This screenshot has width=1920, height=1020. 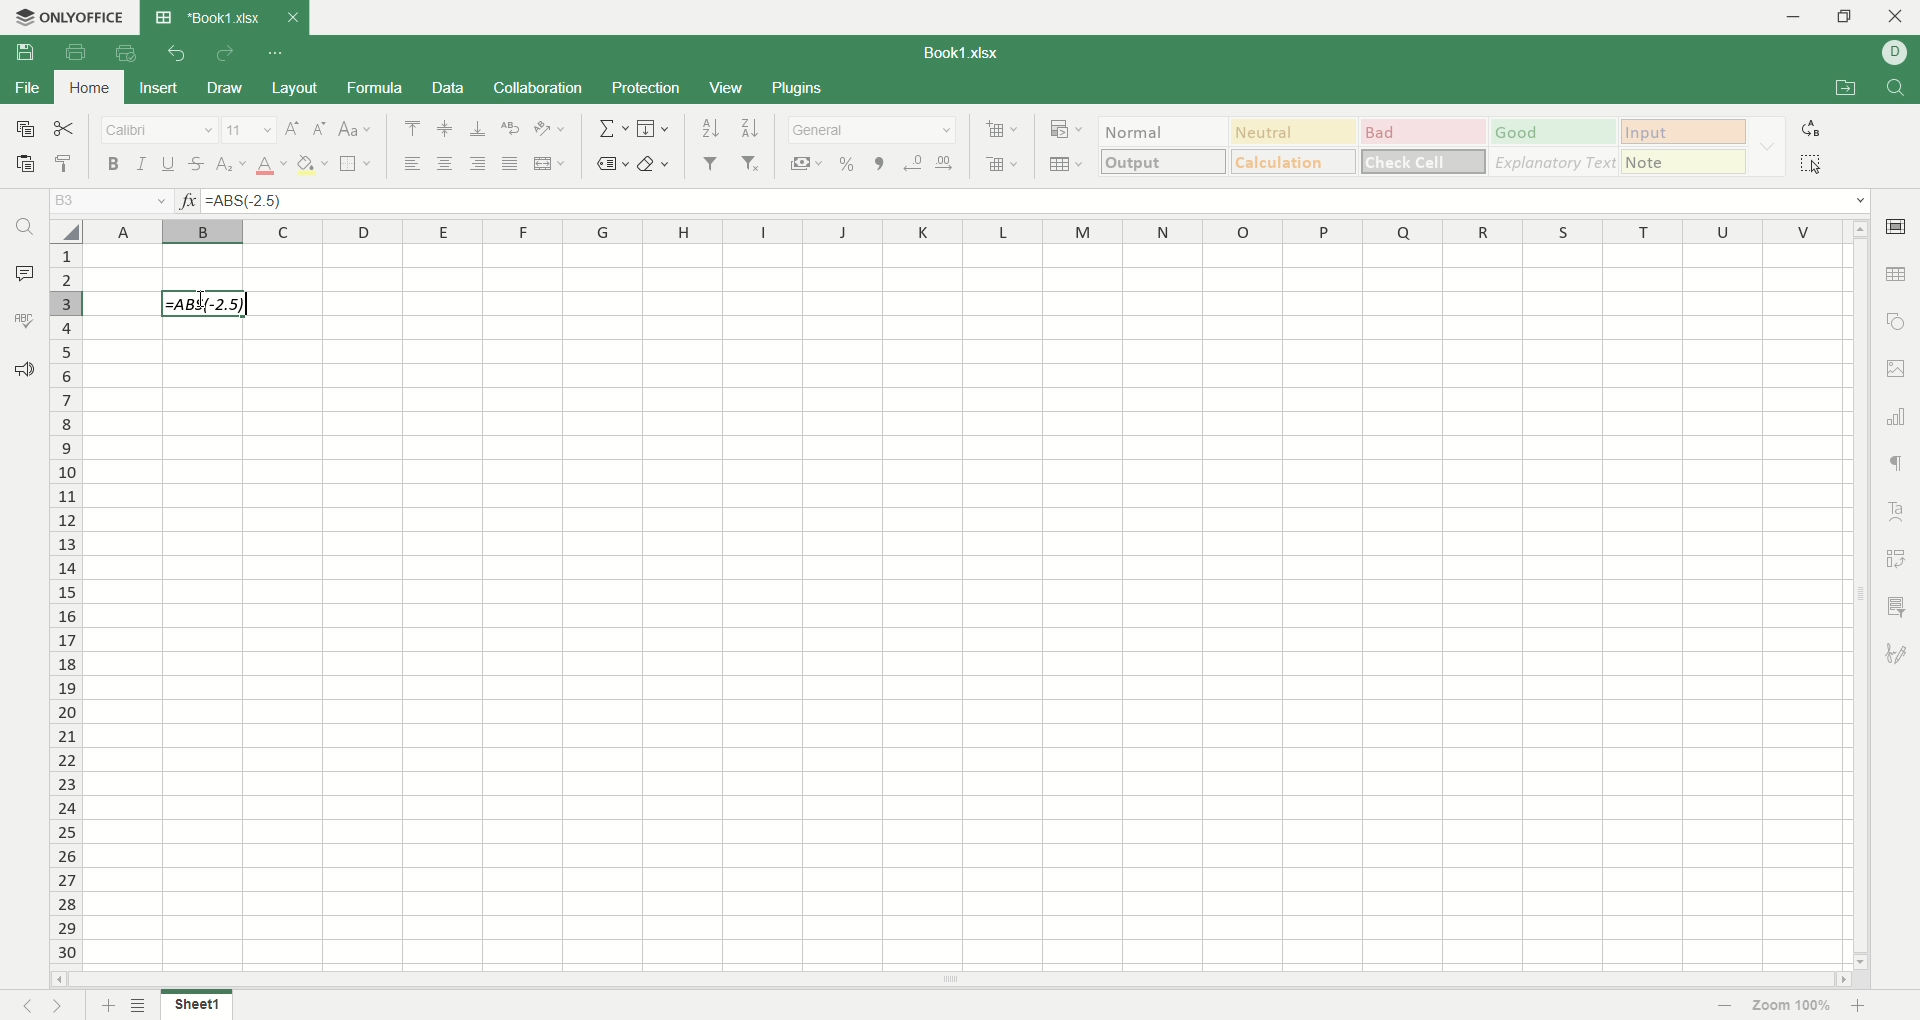 I want to click on print, so click(x=80, y=55).